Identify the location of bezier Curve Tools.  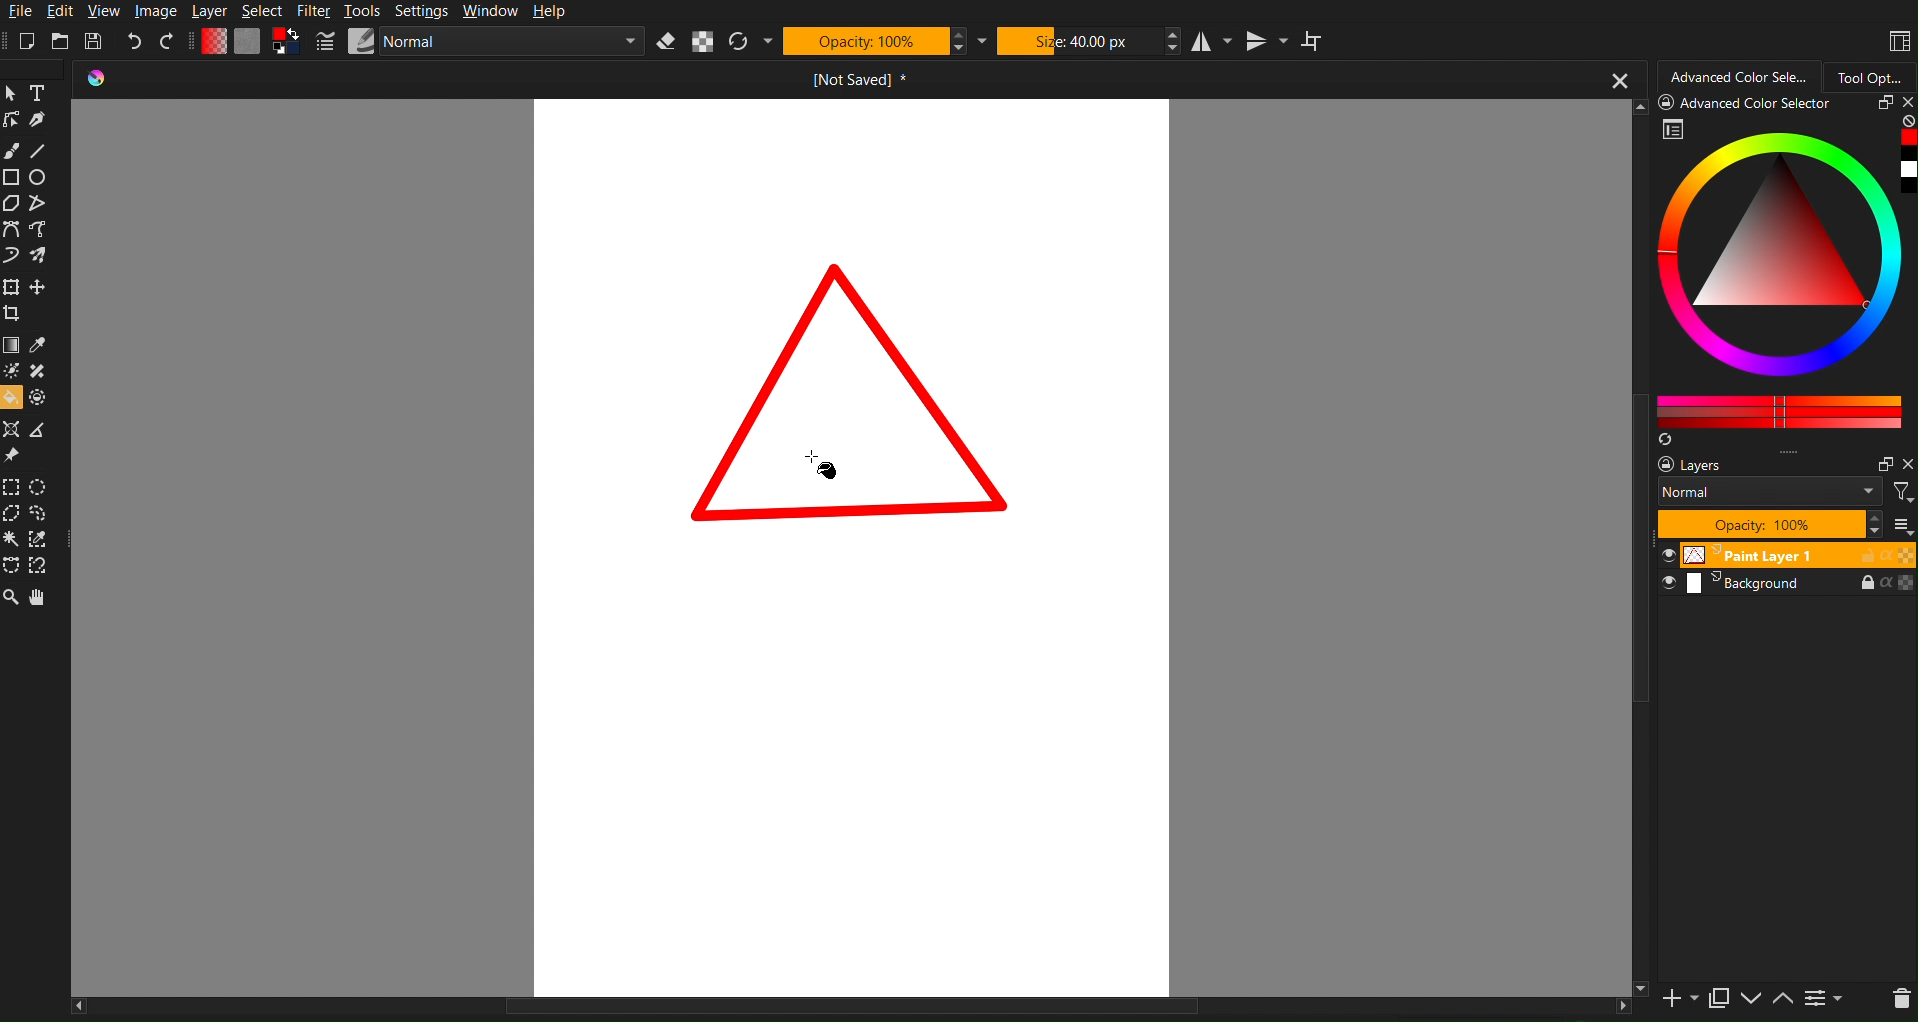
(12, 230).